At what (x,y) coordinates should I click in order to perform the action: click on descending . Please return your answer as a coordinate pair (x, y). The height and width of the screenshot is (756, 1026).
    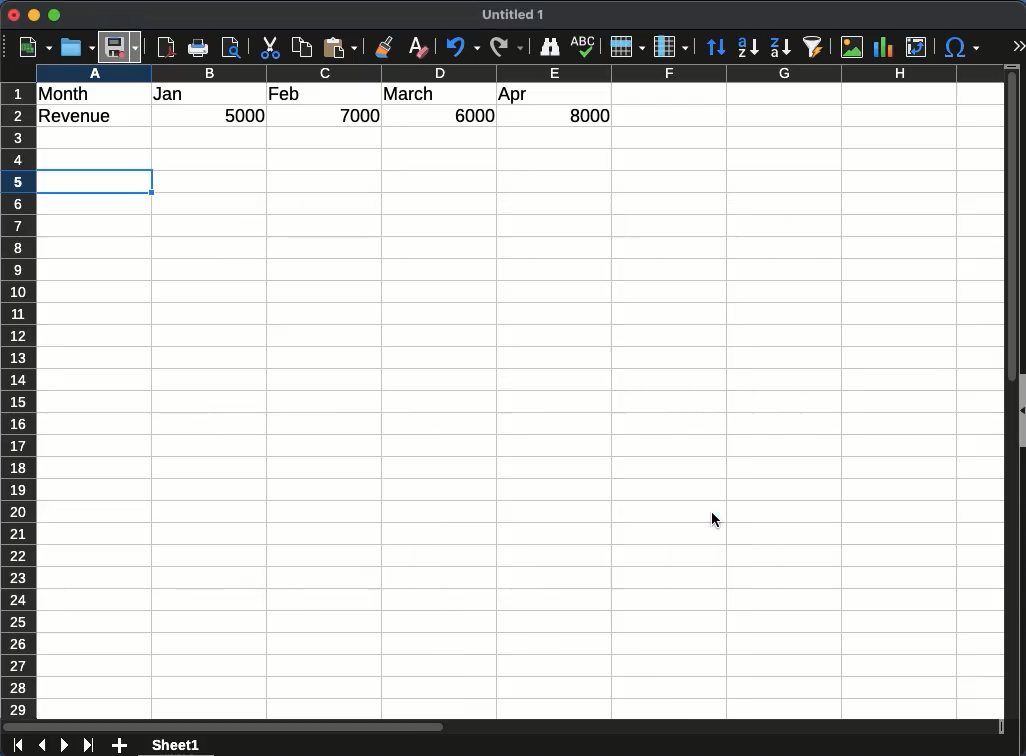
    Looking at the image, I should click on (779, 46).